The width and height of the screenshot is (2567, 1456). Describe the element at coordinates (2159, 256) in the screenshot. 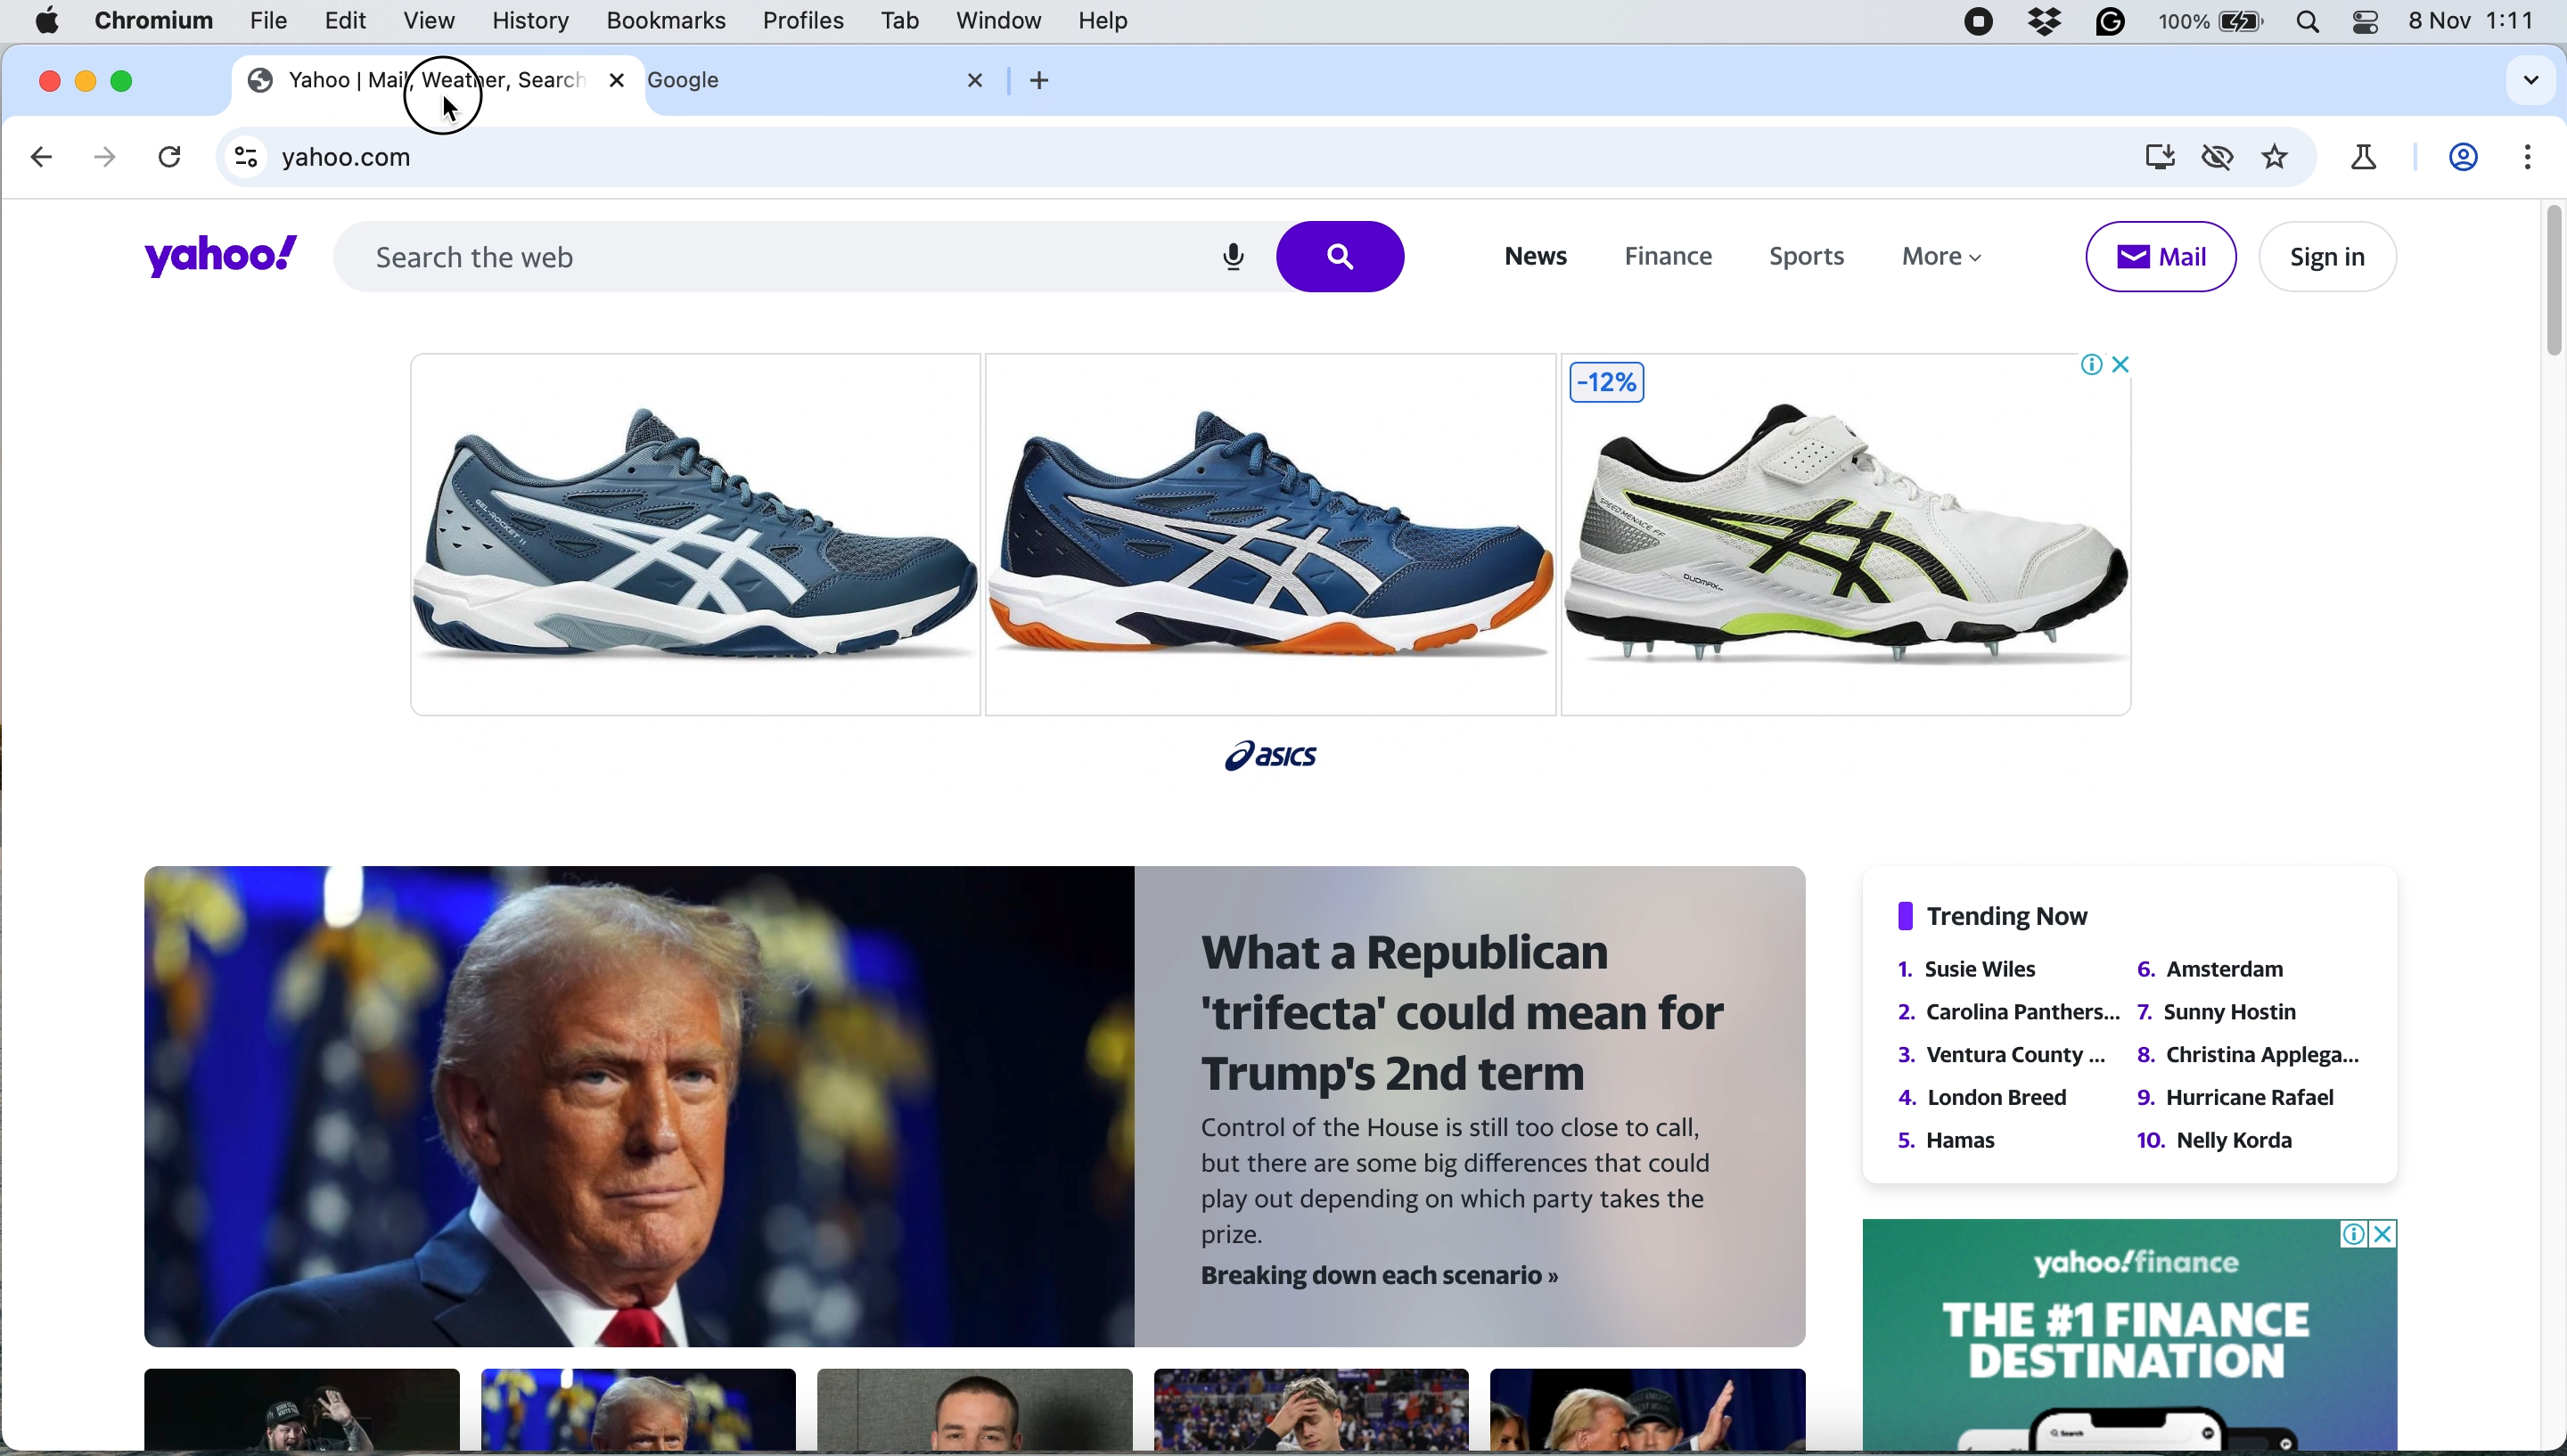

I see `mail` at that location.